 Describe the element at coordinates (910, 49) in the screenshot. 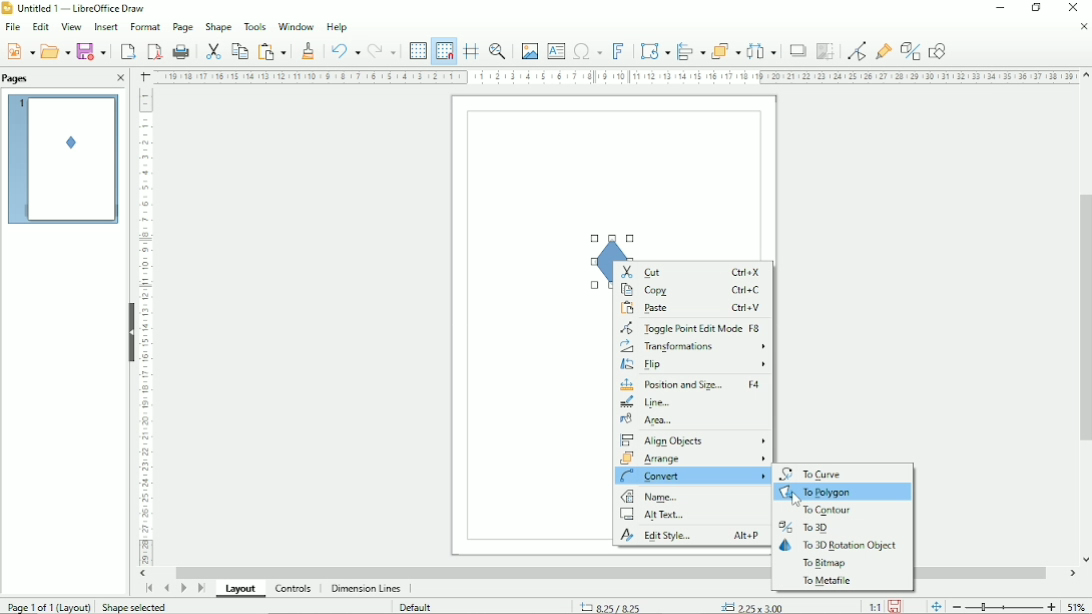

I see `Toggle extrusion` at that location.